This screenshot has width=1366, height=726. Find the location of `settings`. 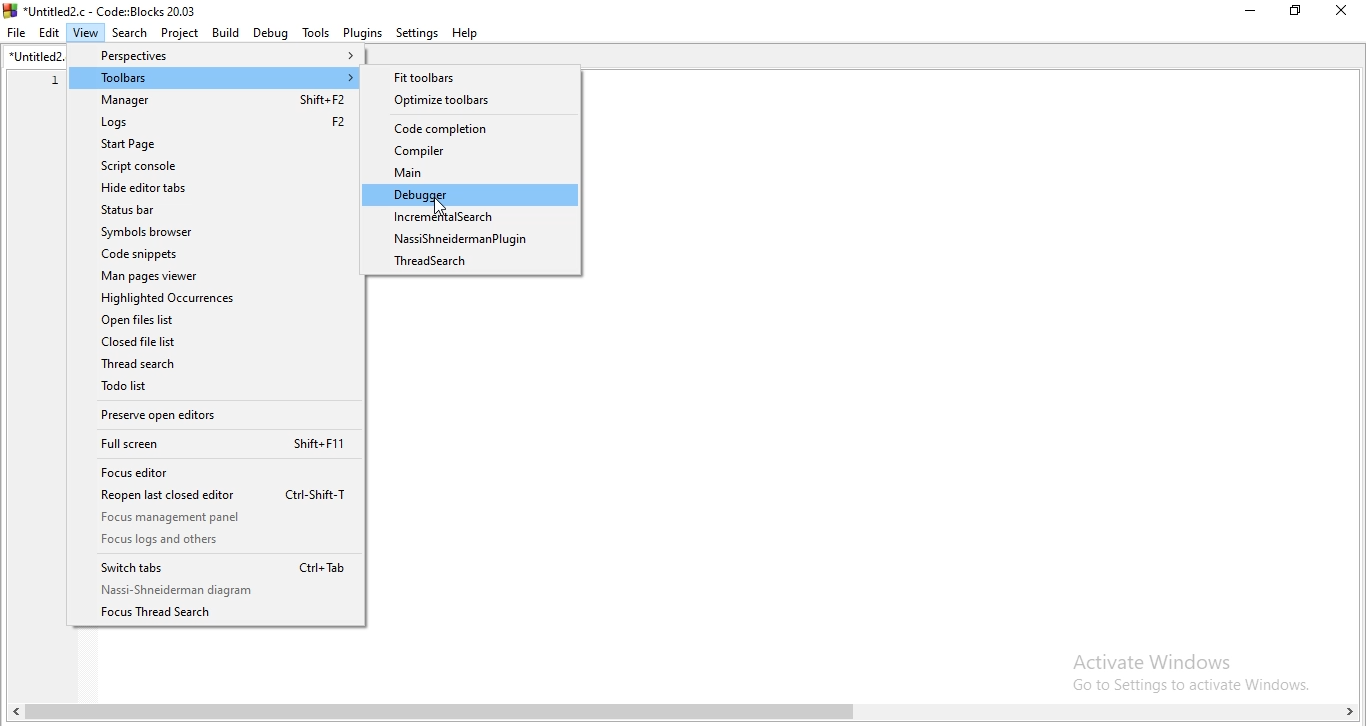

settings is located at coordinates (415, 32).